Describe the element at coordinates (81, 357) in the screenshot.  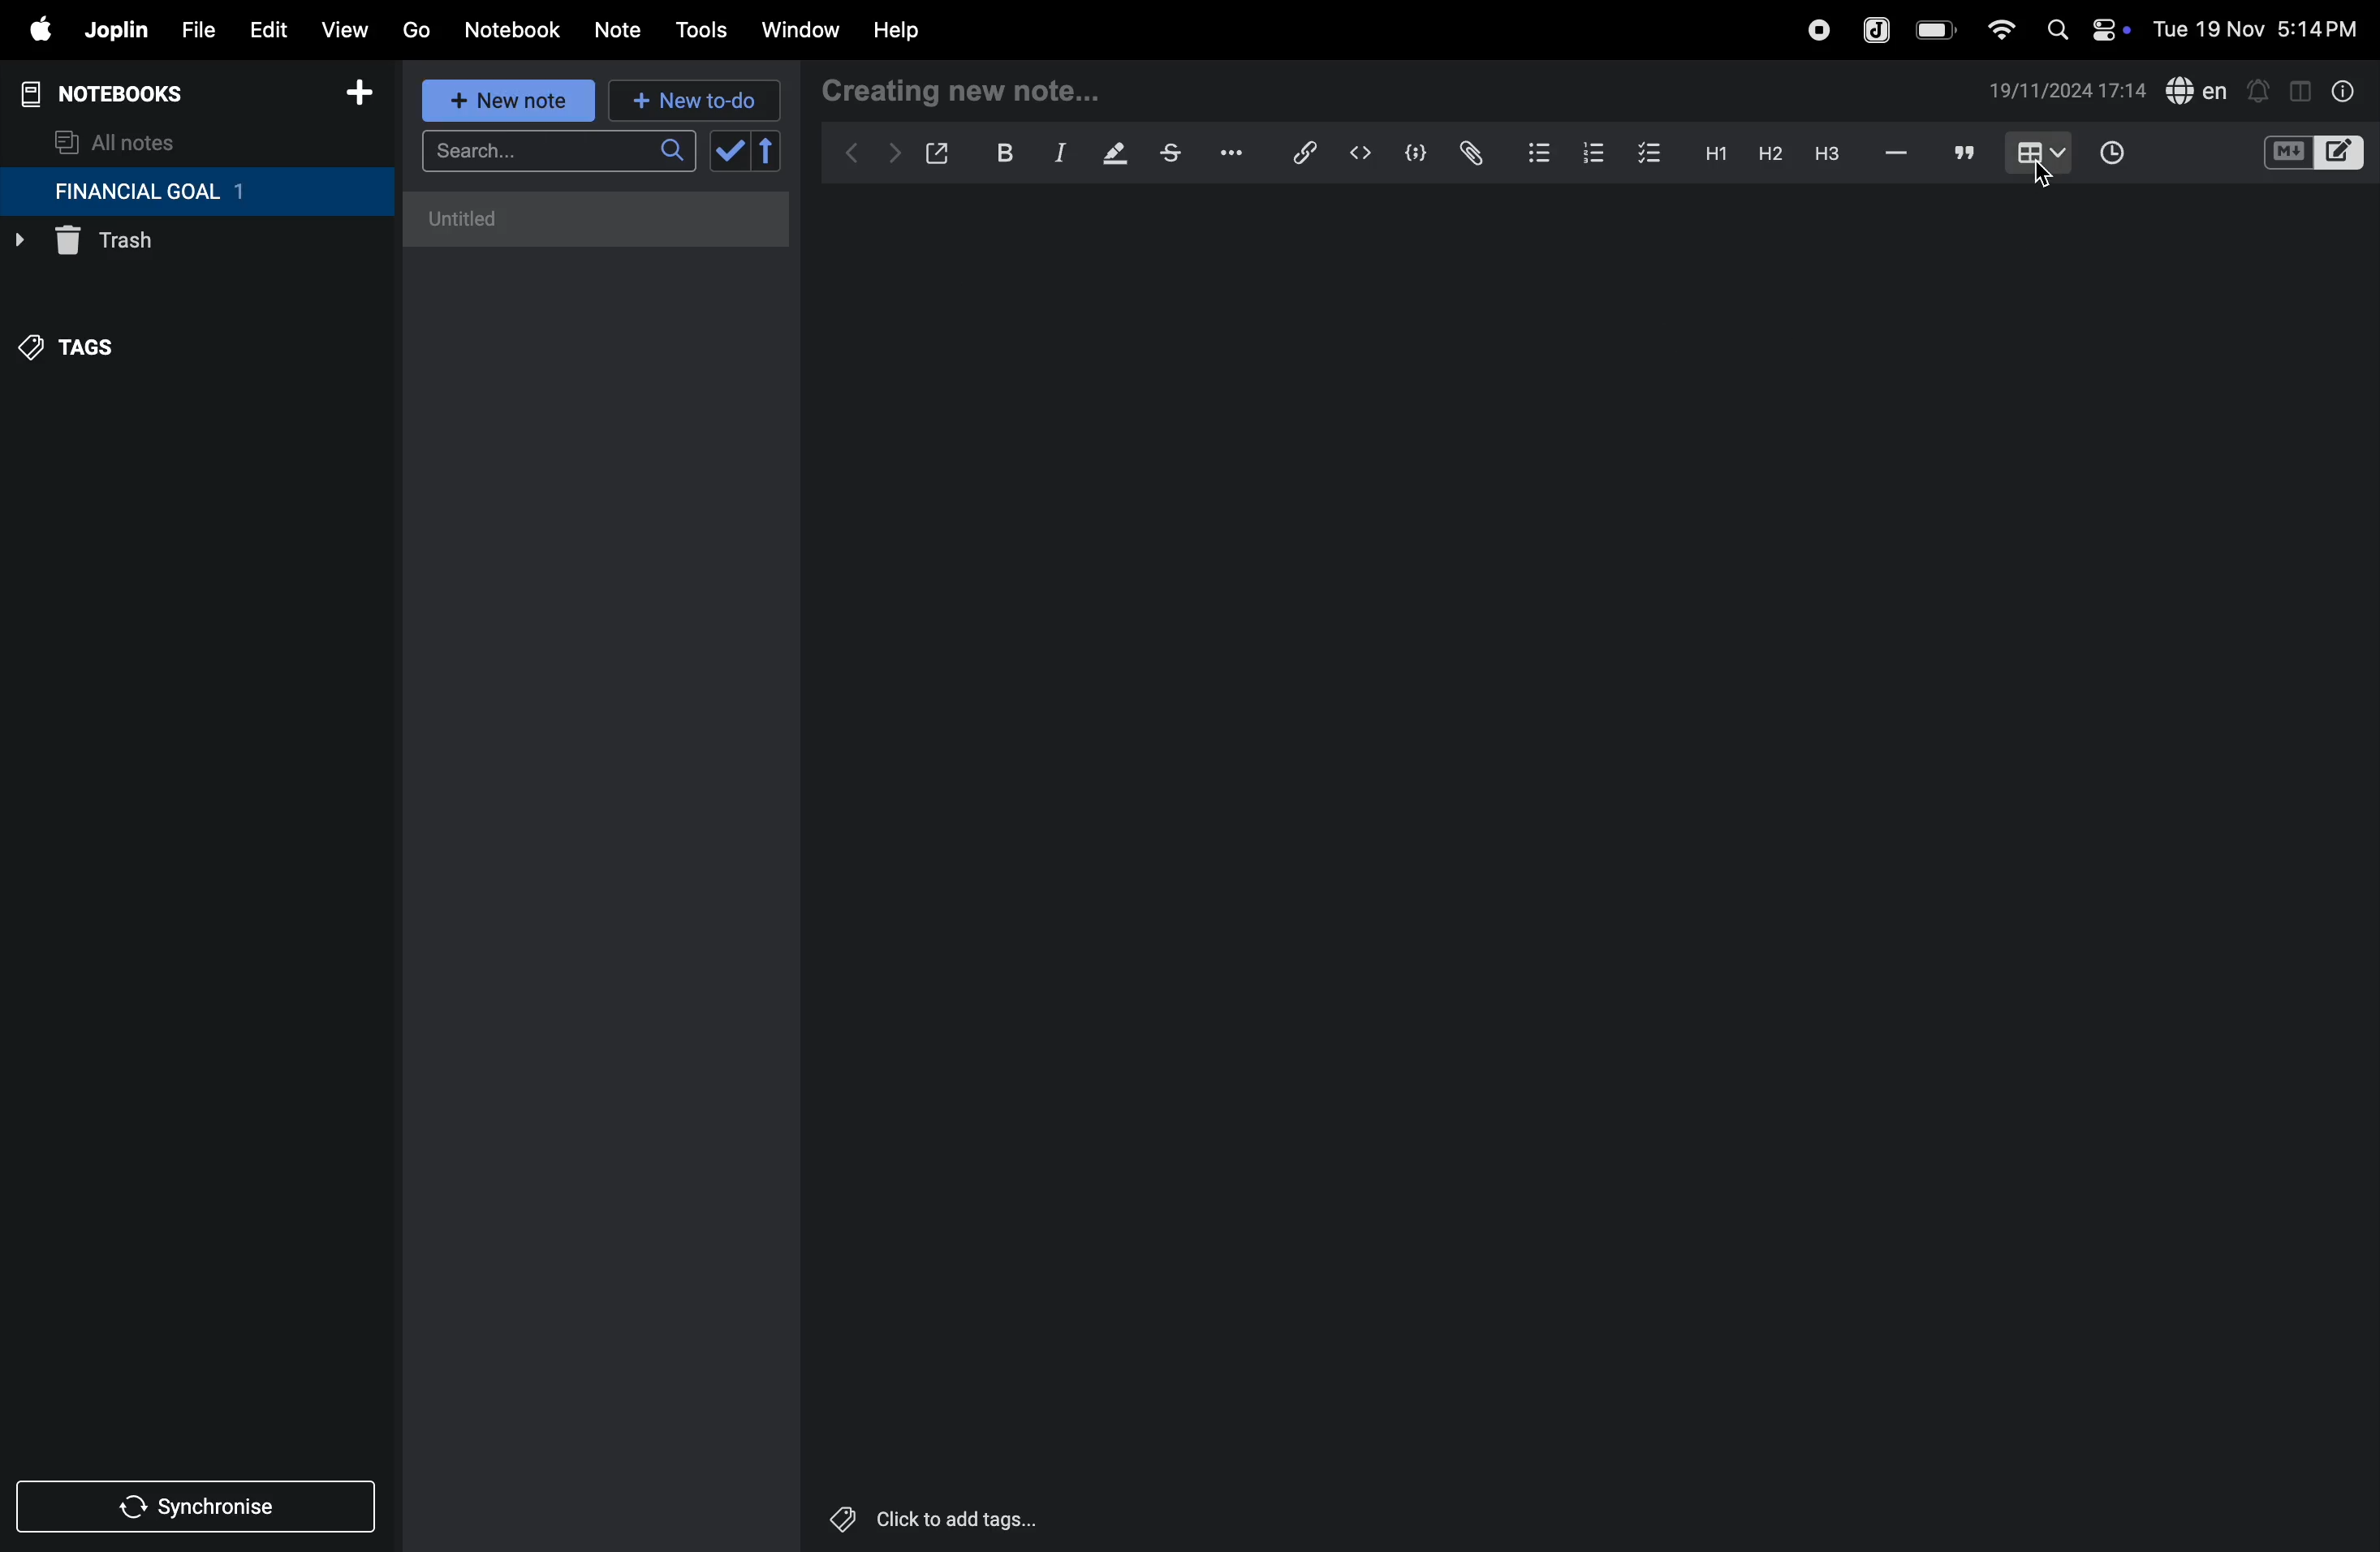
I see `tags` at that location.